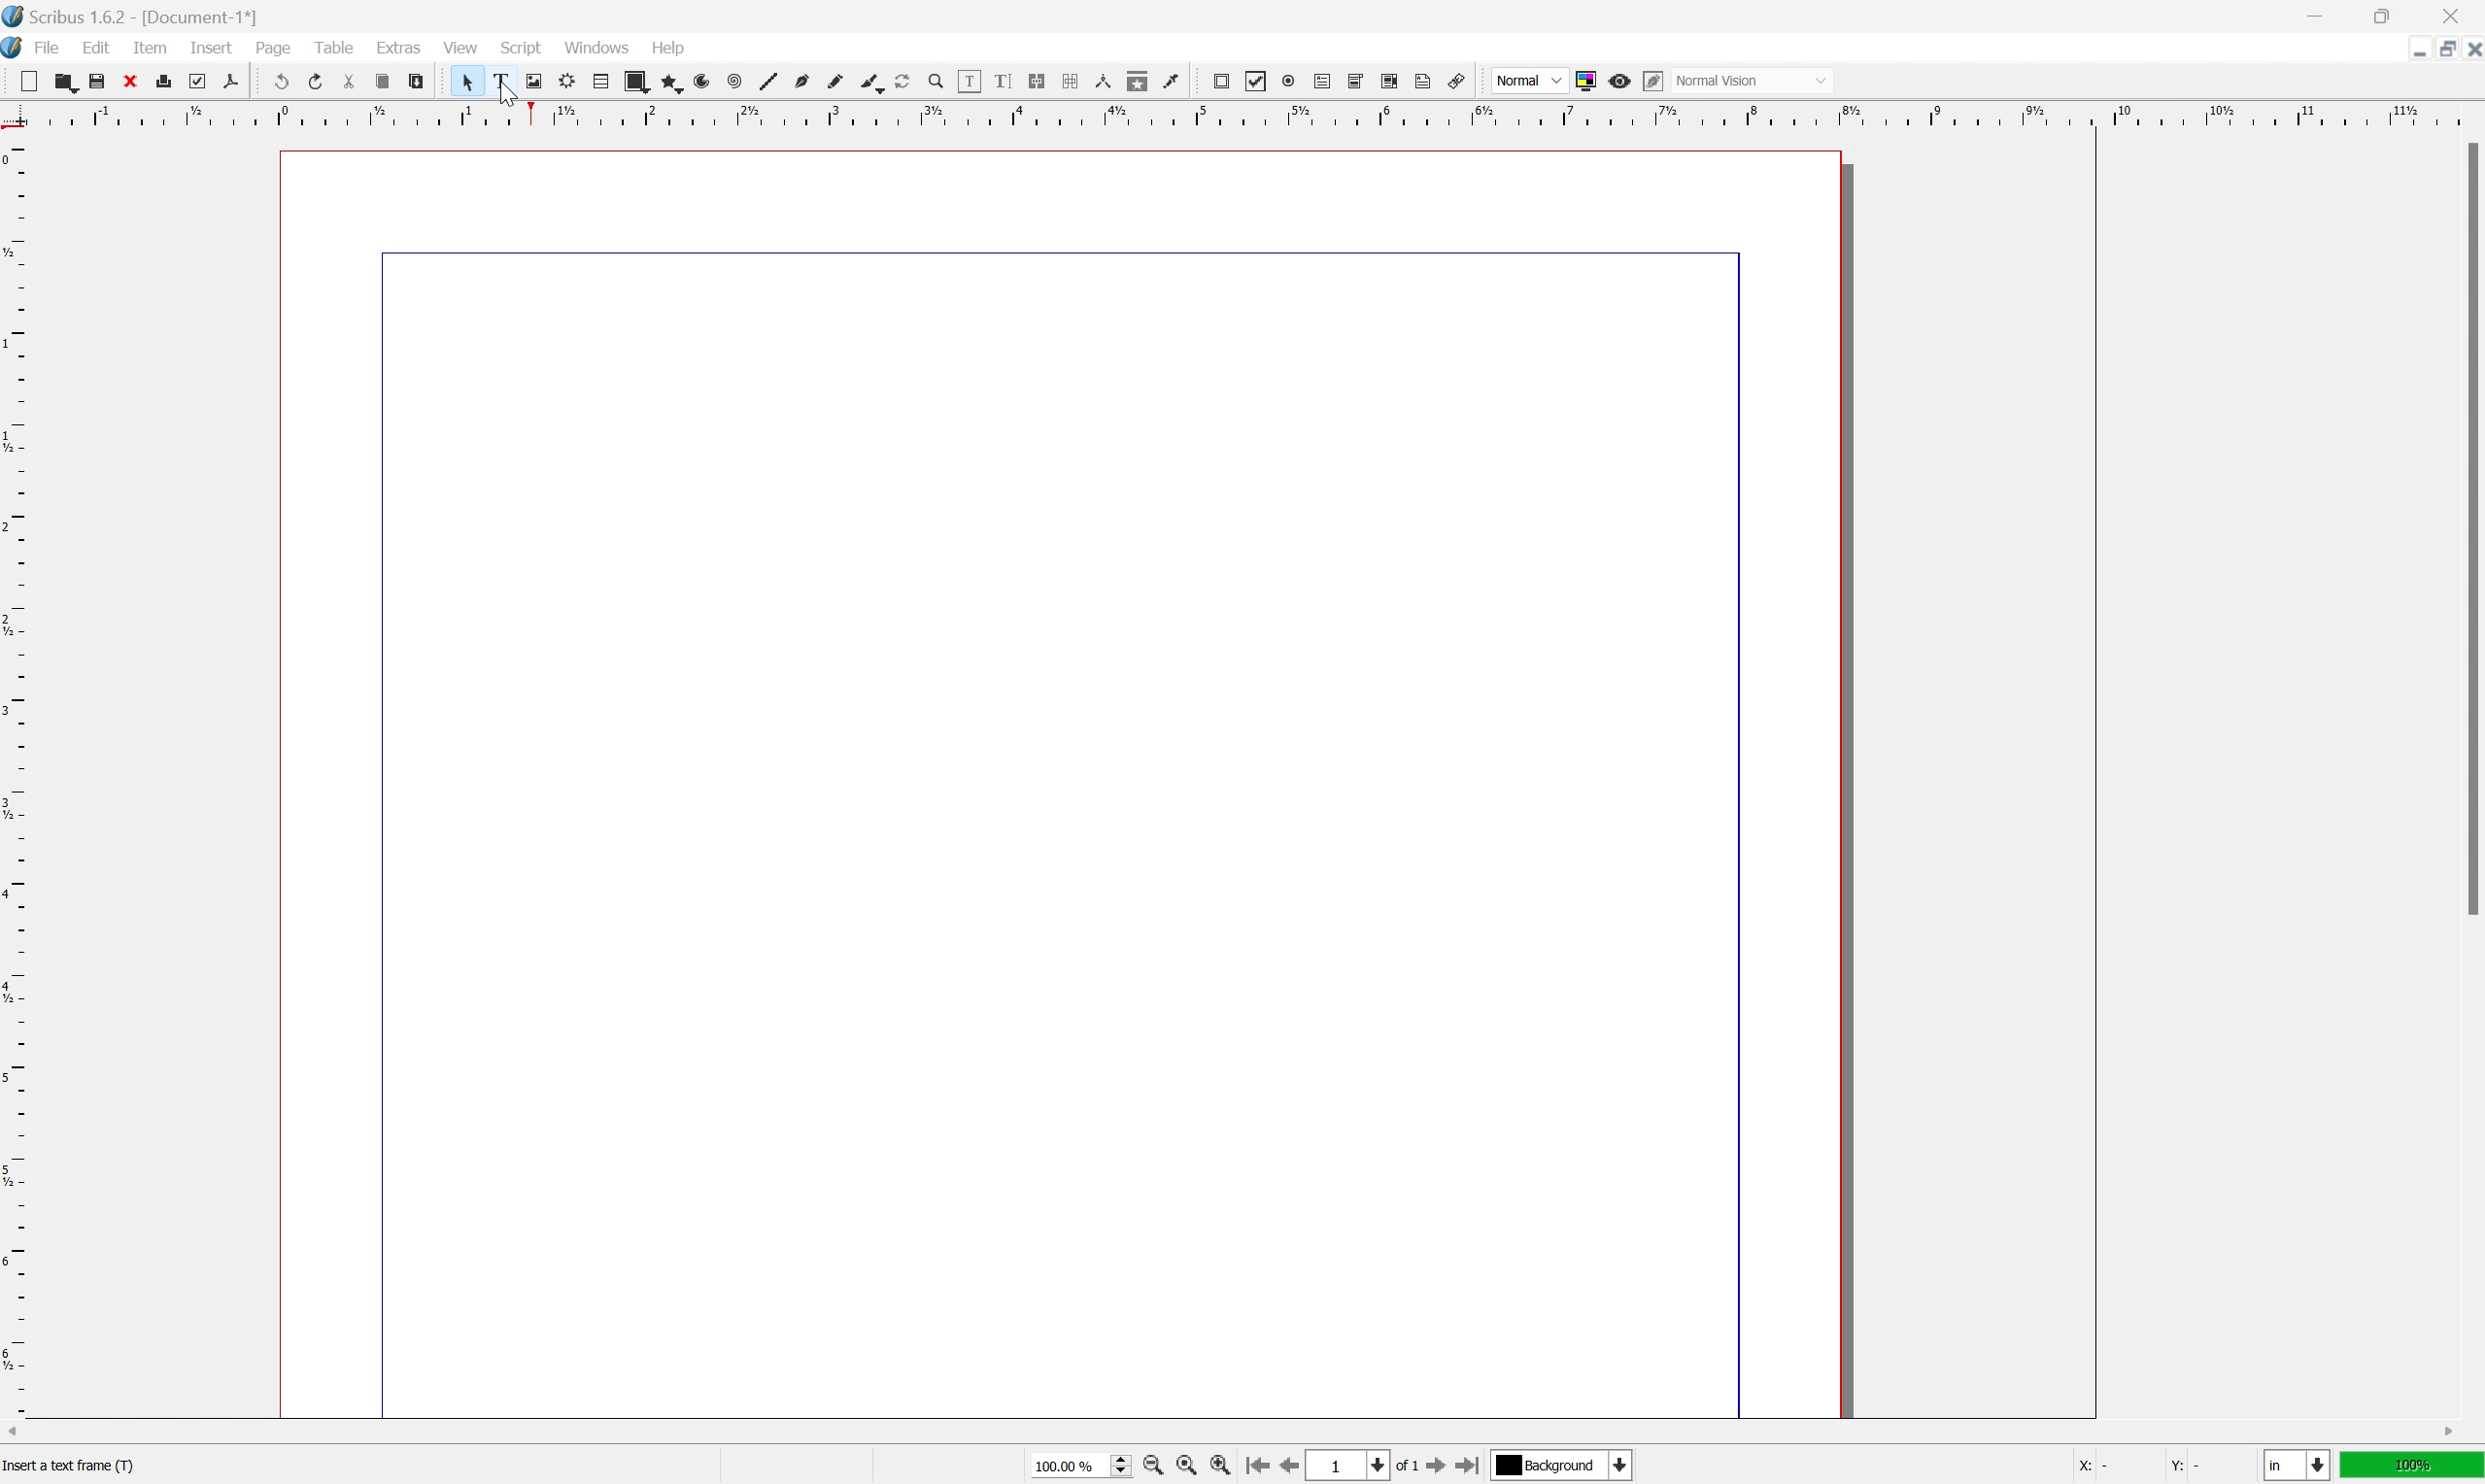 Image resolution: width=2485 pixels, height=1484 pixels. Describe the element at coordinates (2469, 52) in the screenshot. I see `close` at that location.